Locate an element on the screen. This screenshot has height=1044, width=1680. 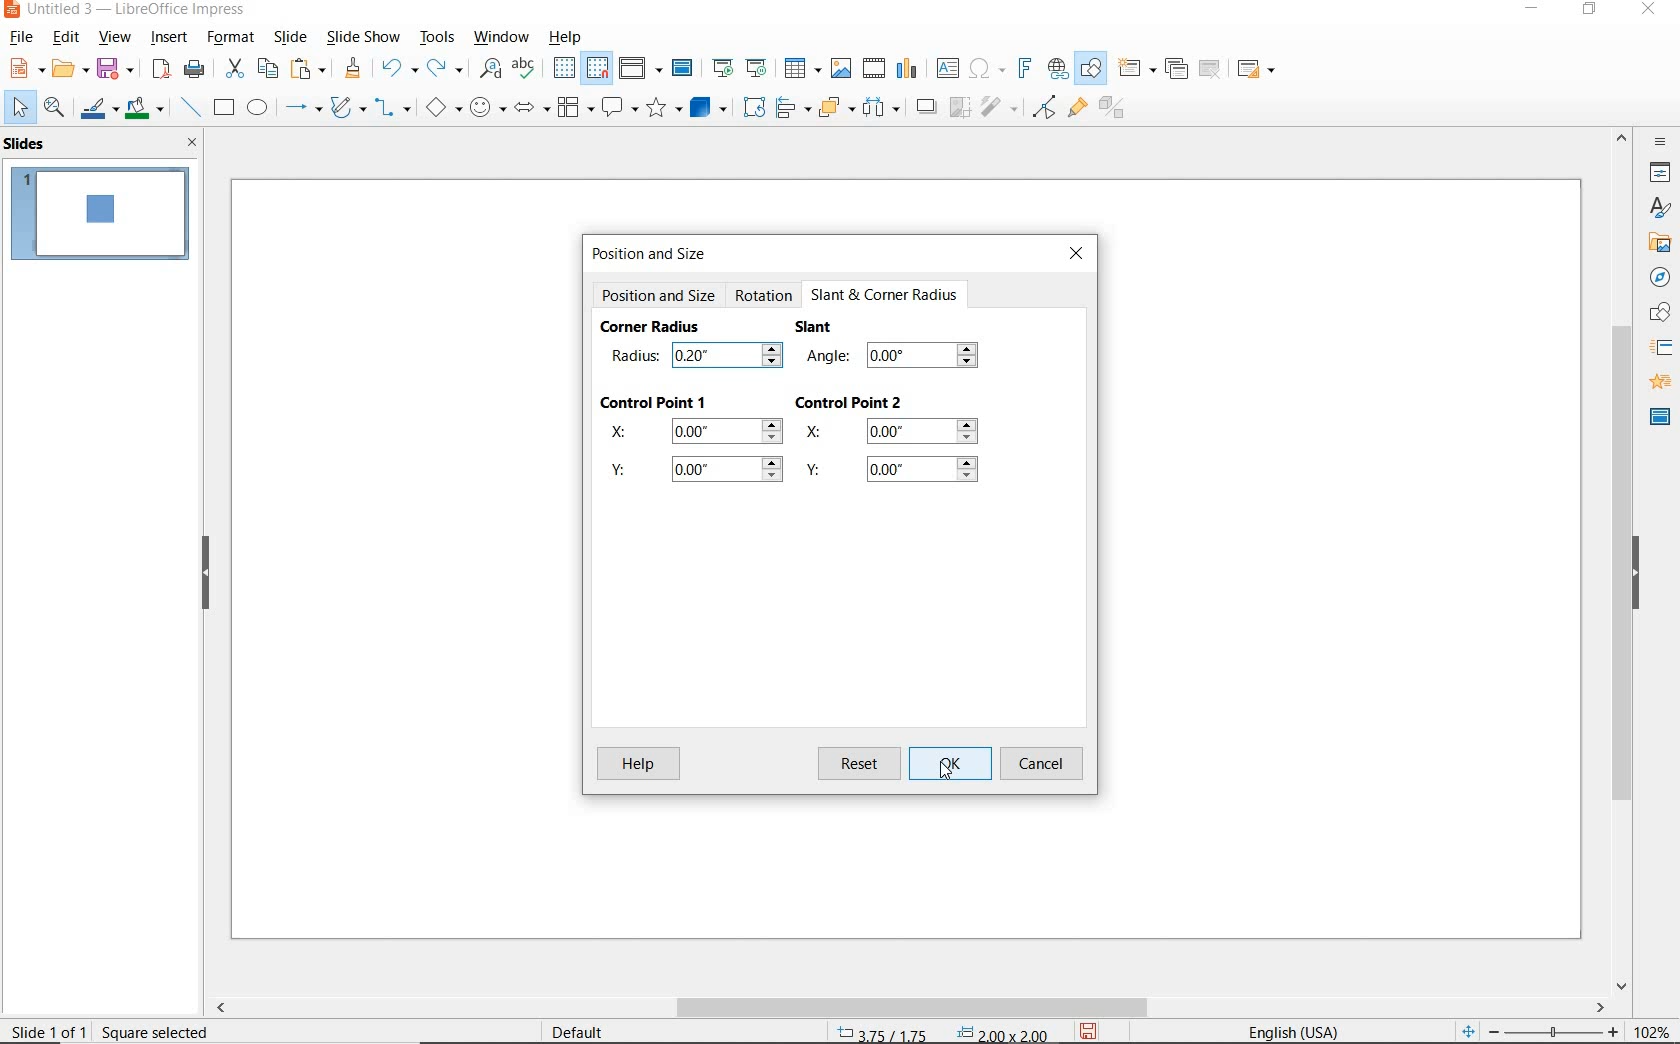
rectangle is located at coordinates (224, 107).